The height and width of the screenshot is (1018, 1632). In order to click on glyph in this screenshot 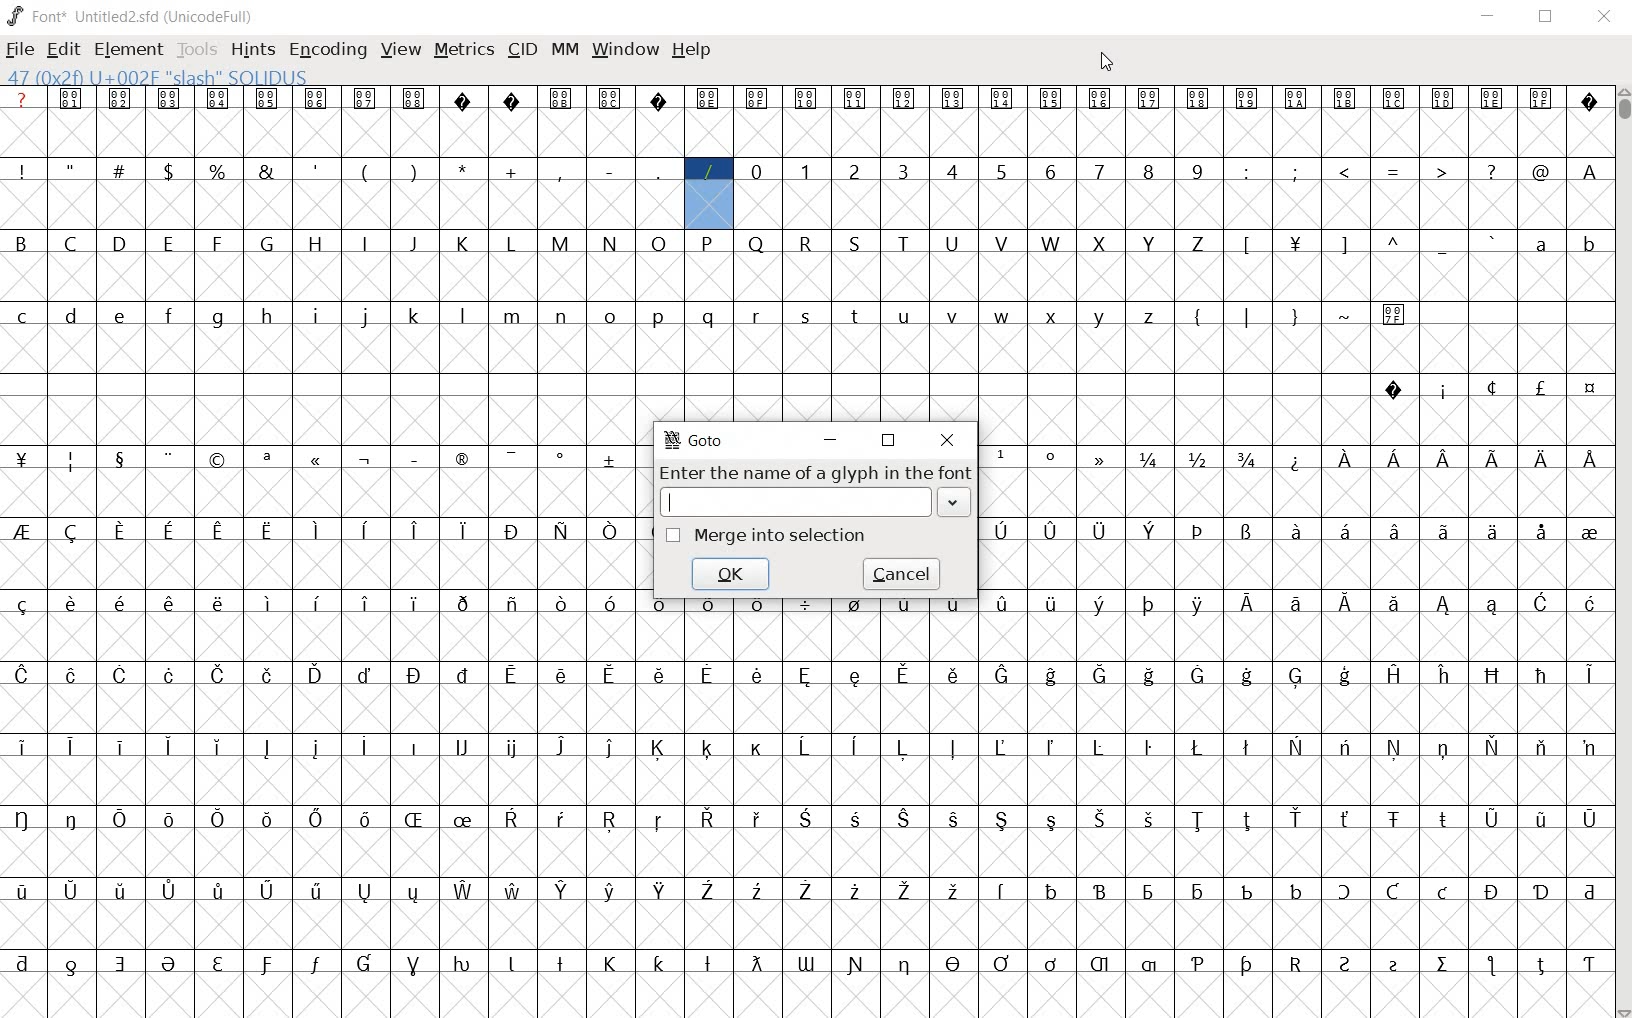, I will do `click(416, 460)`.